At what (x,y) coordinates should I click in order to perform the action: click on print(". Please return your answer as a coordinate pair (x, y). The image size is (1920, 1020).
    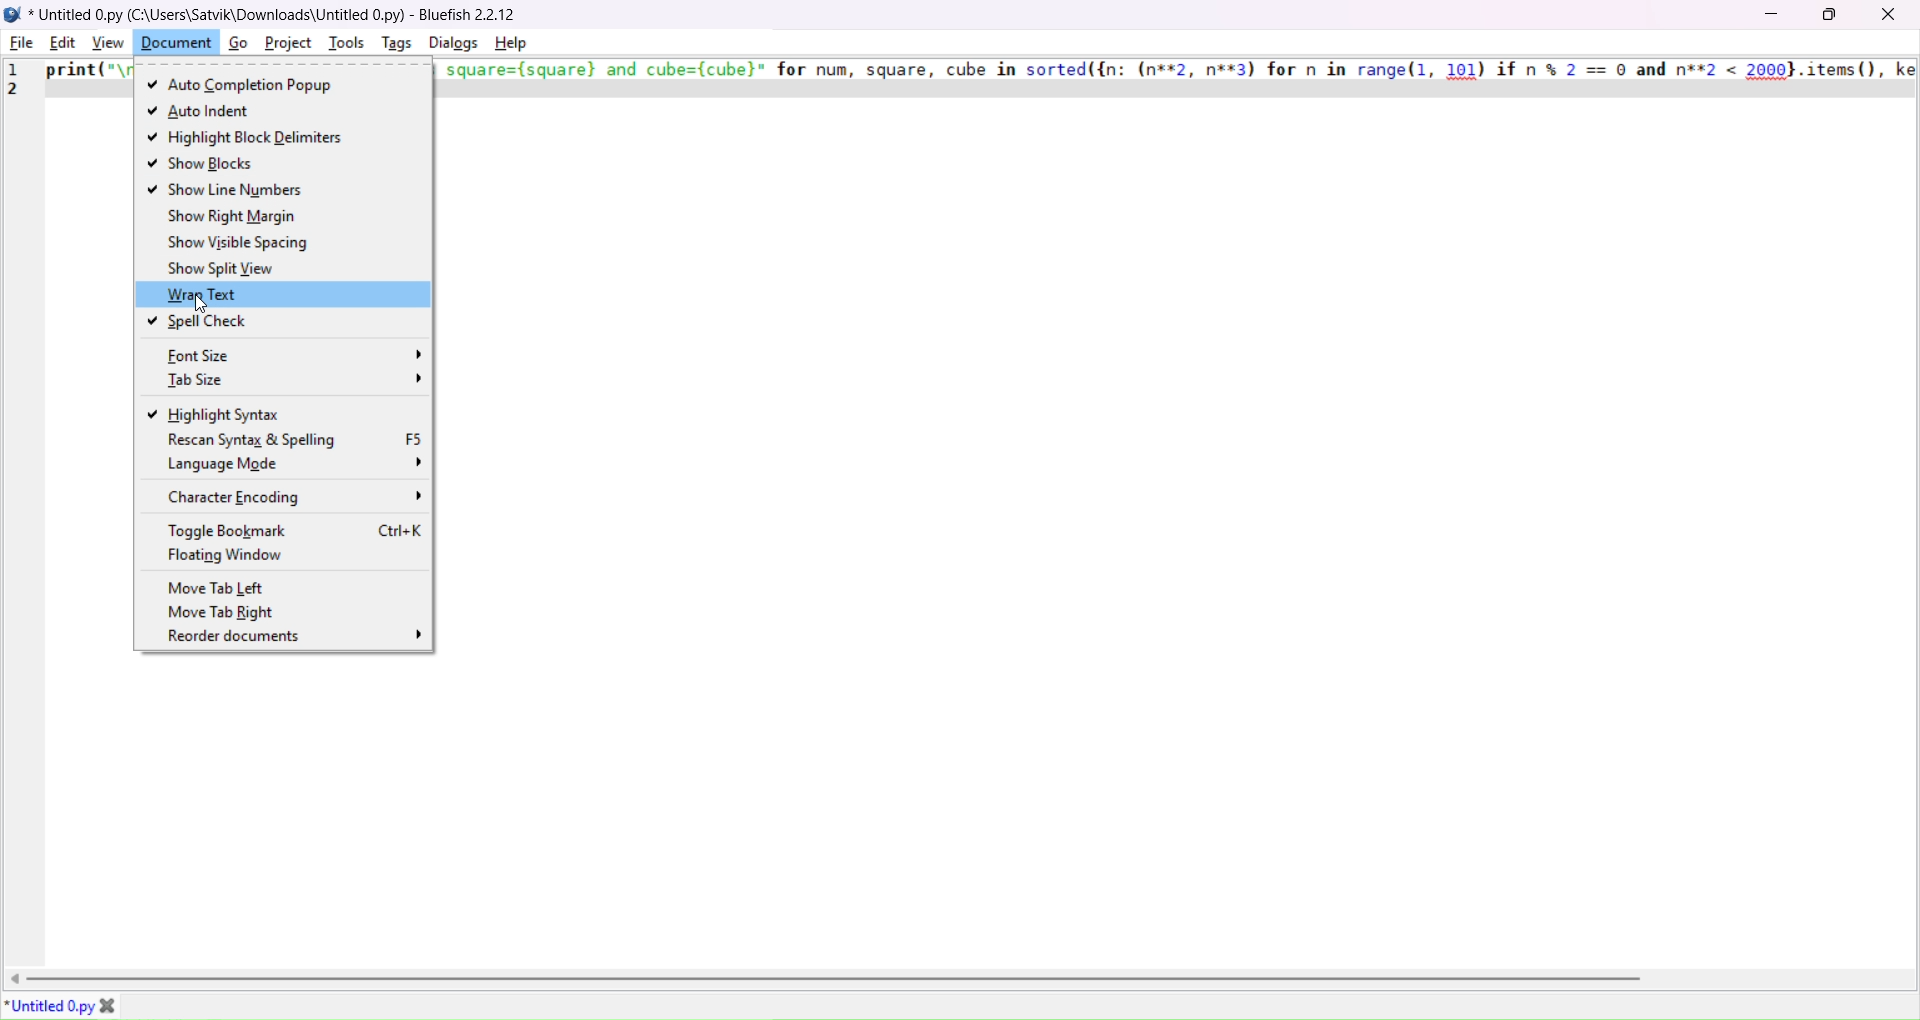
    Looking at the image, I should click on (82, 68).